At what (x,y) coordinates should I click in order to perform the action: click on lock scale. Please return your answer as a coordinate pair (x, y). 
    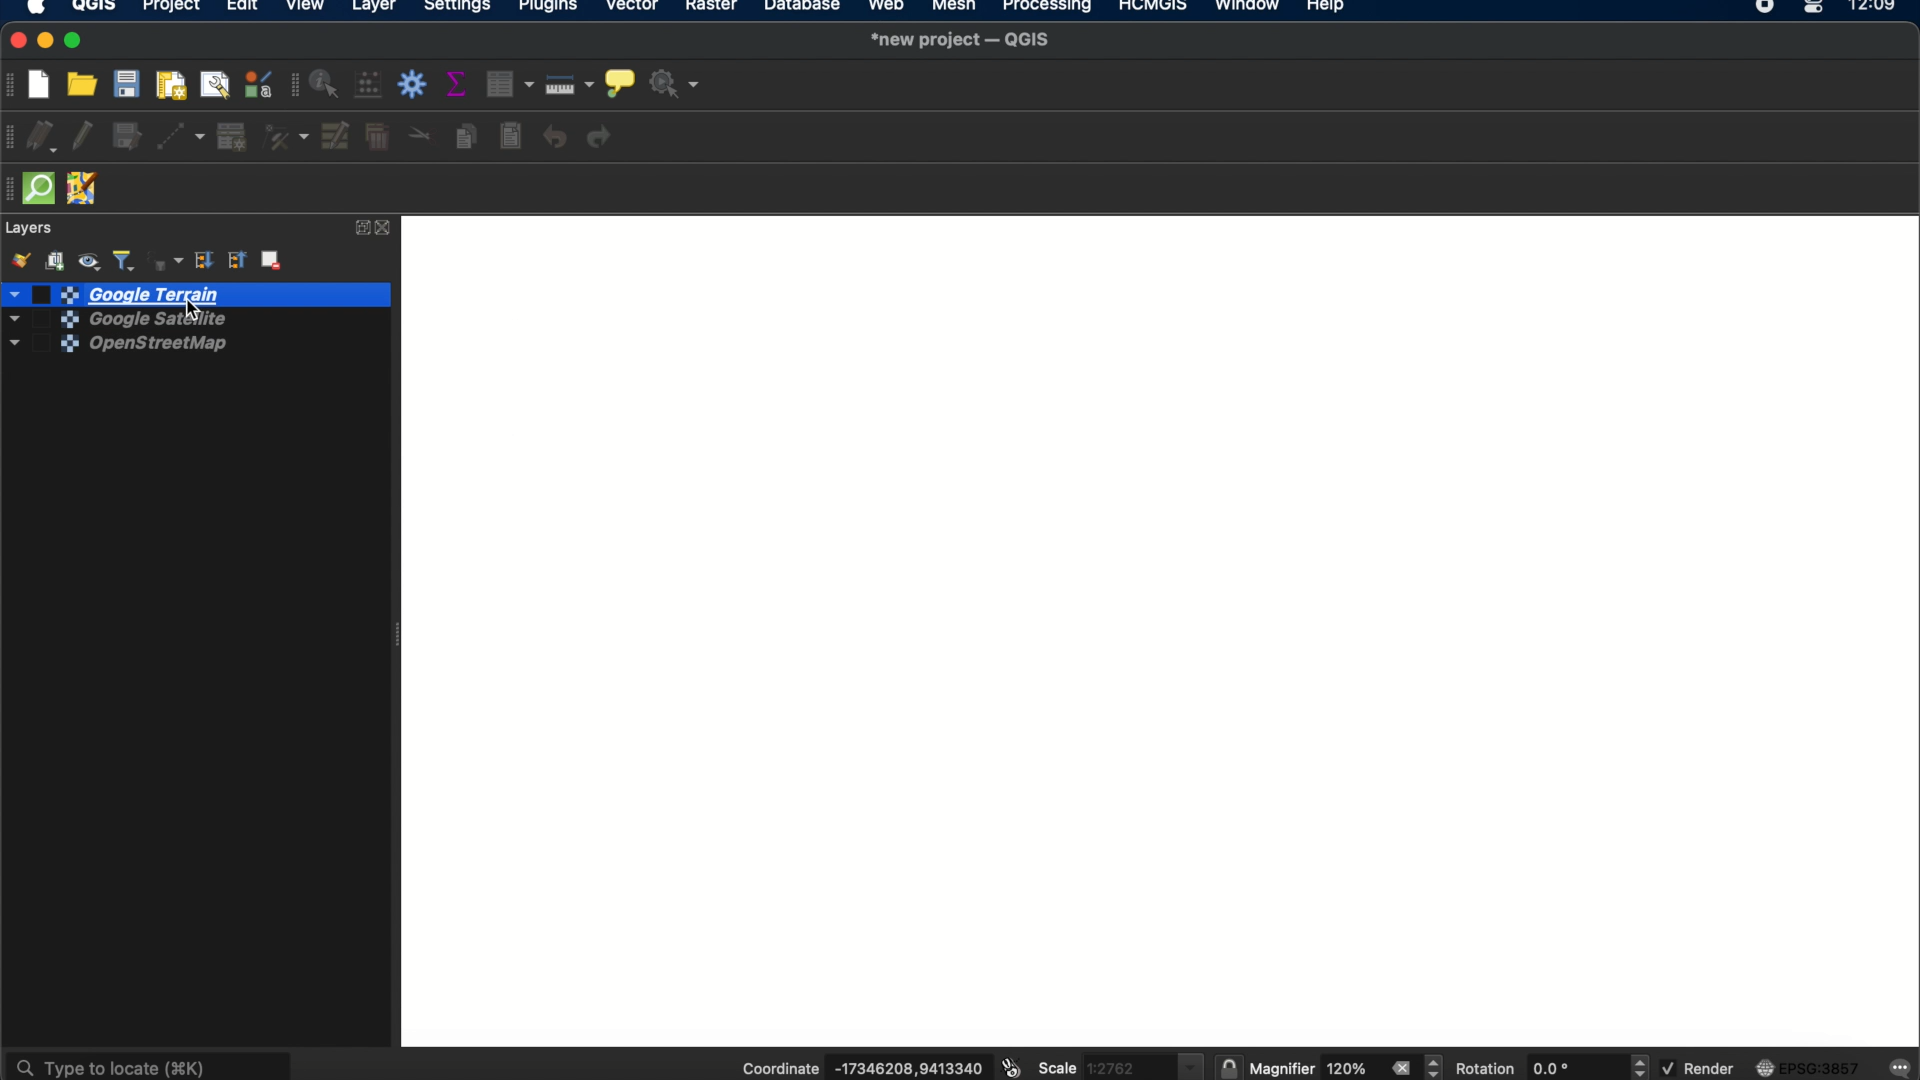
    Looking at the image, I should click on (1228, 1068).